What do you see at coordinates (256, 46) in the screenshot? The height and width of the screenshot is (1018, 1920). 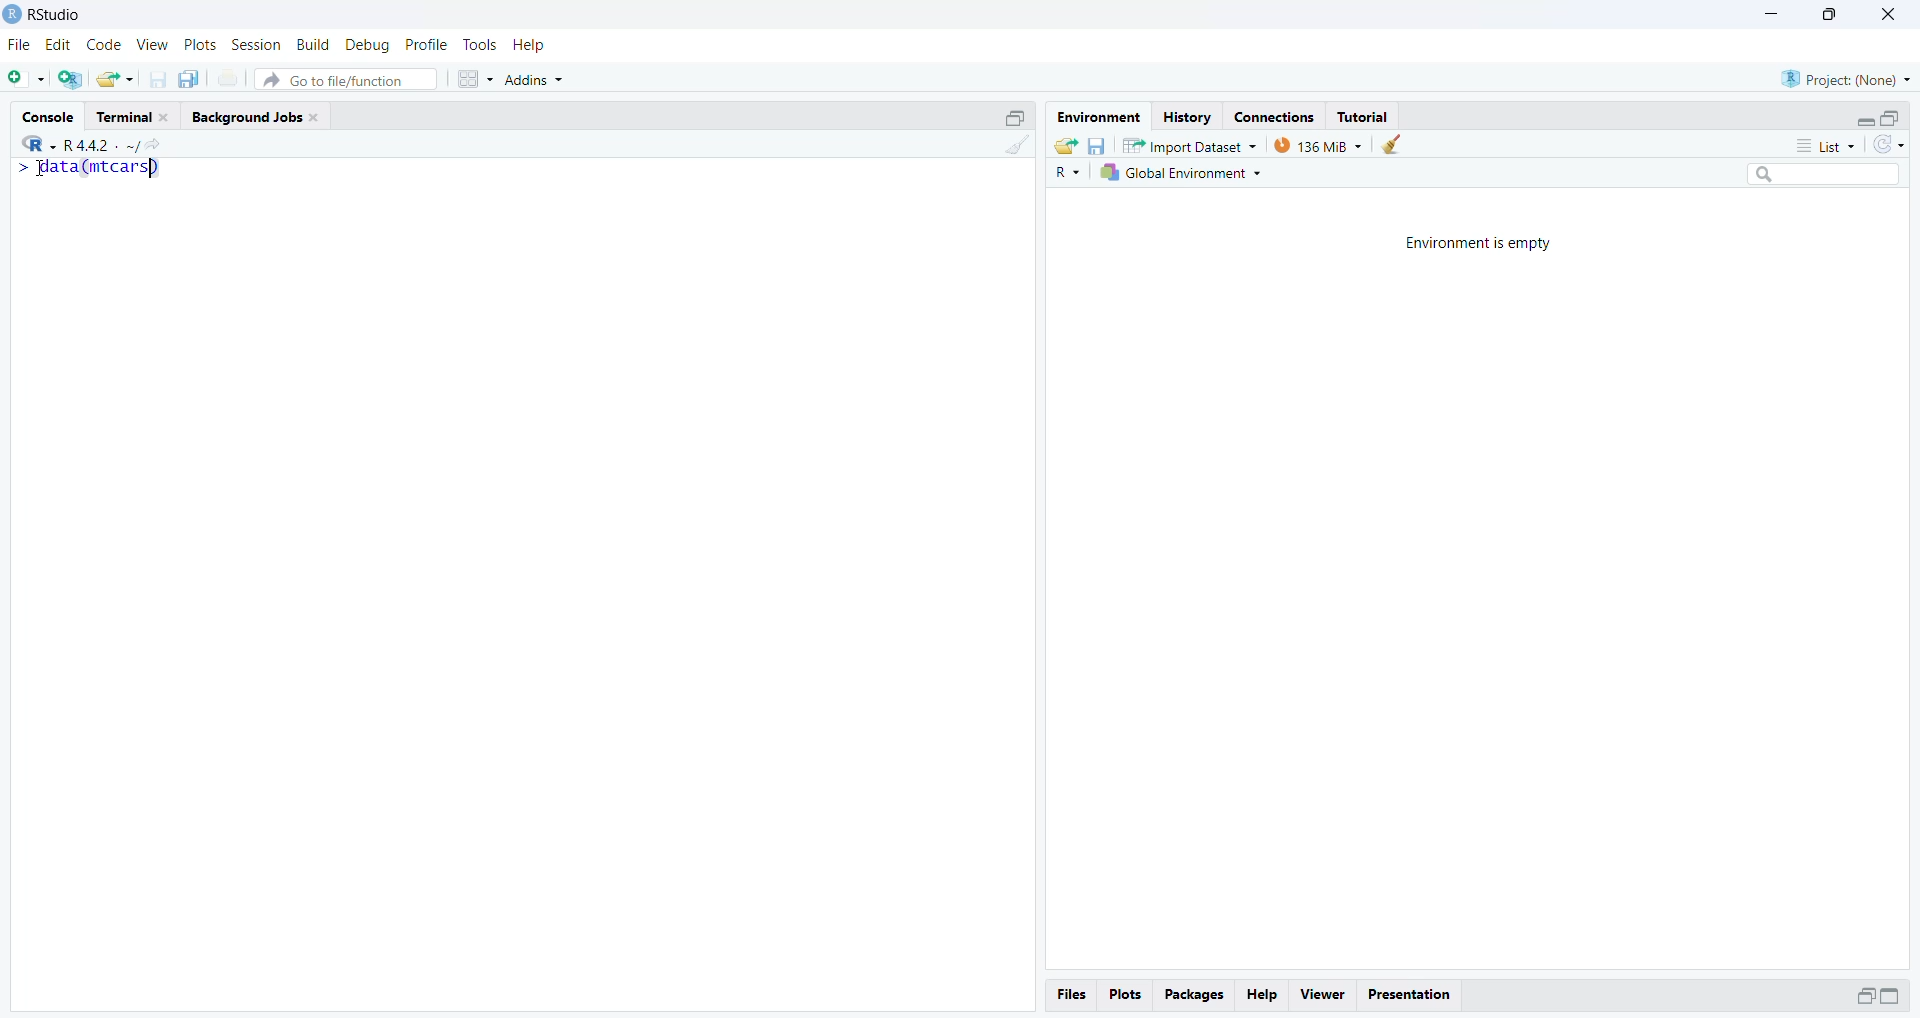 I see `Session` at bounding box center [256, 46].